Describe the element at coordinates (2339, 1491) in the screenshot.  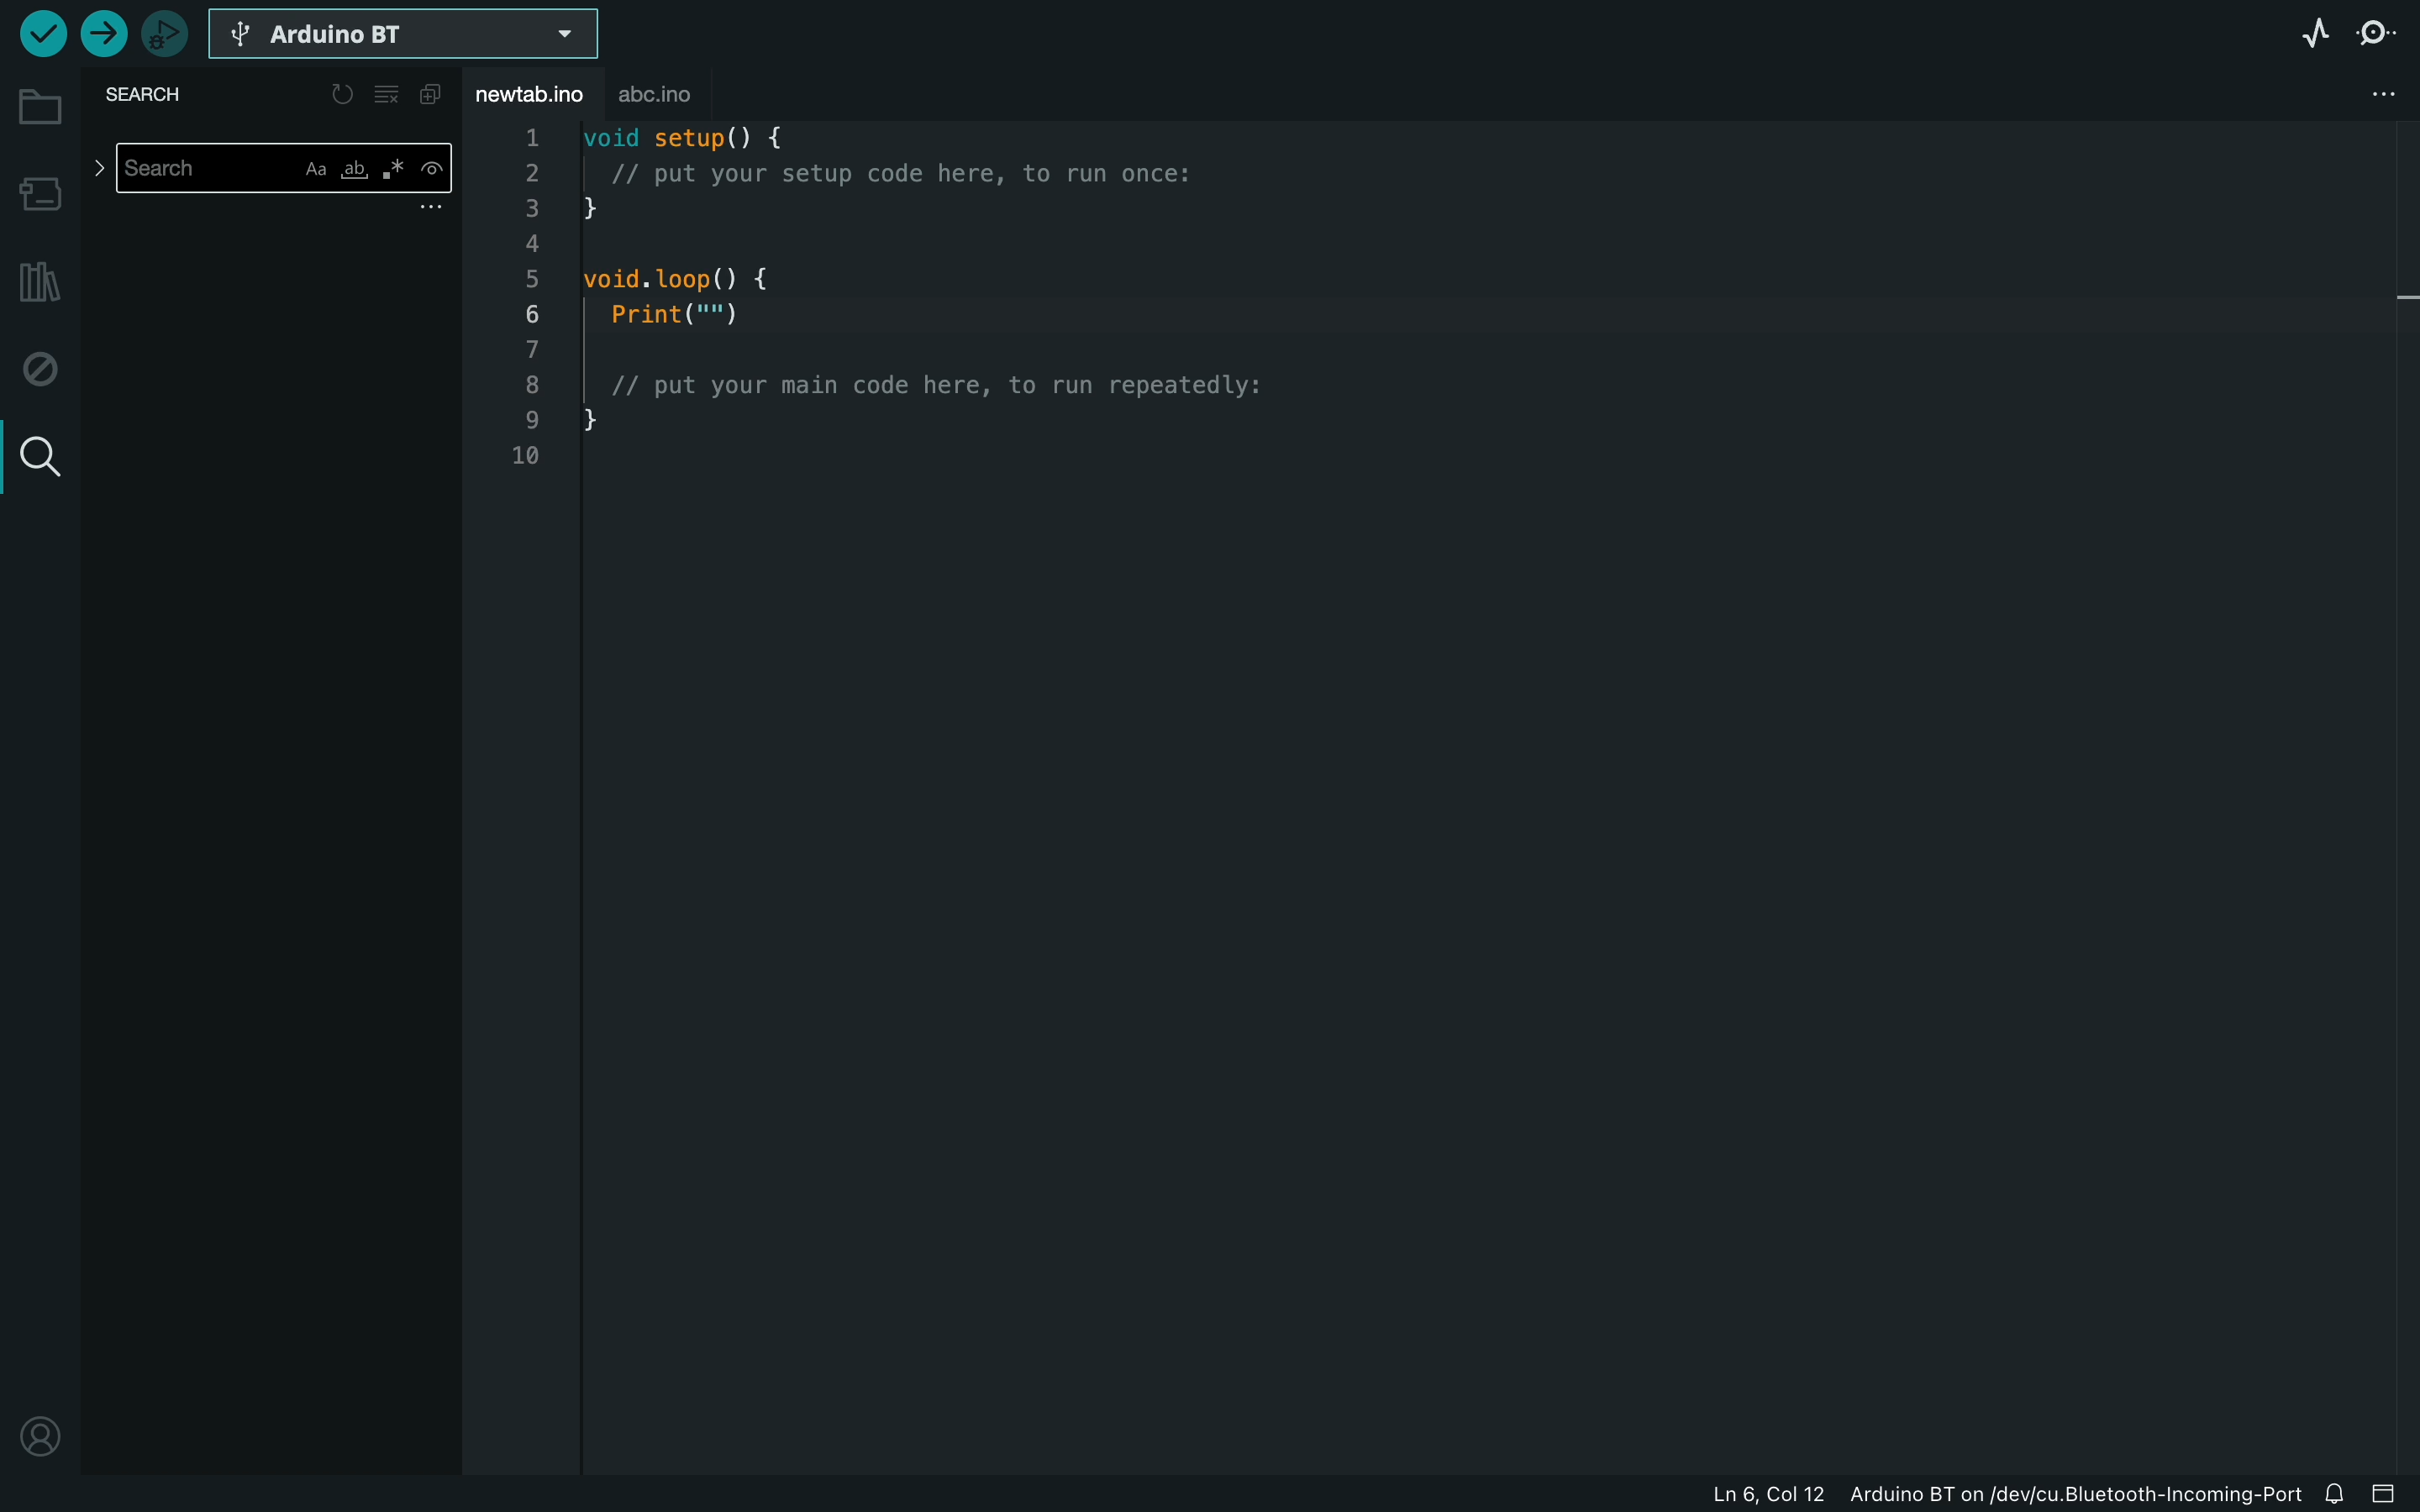
I see `notification` at that location.